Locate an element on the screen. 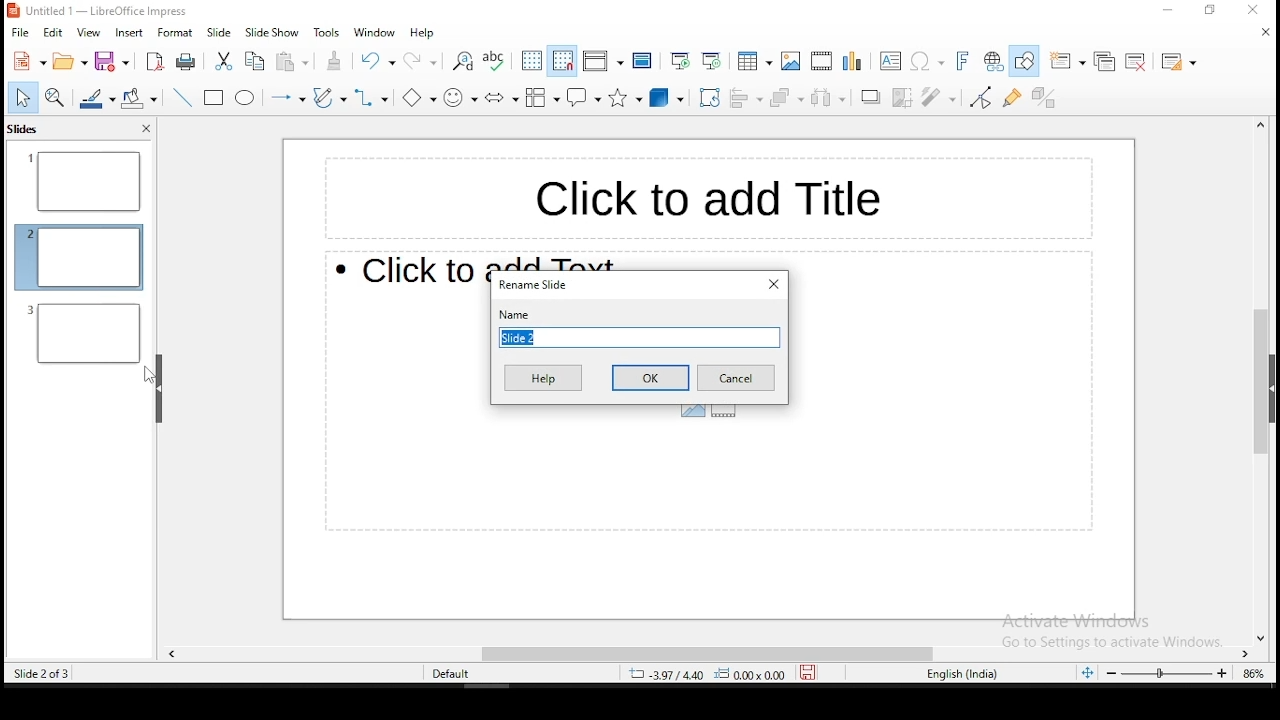 The width and height of the screenshot is (1280, 720). display views is located at coordinates (602, 59).